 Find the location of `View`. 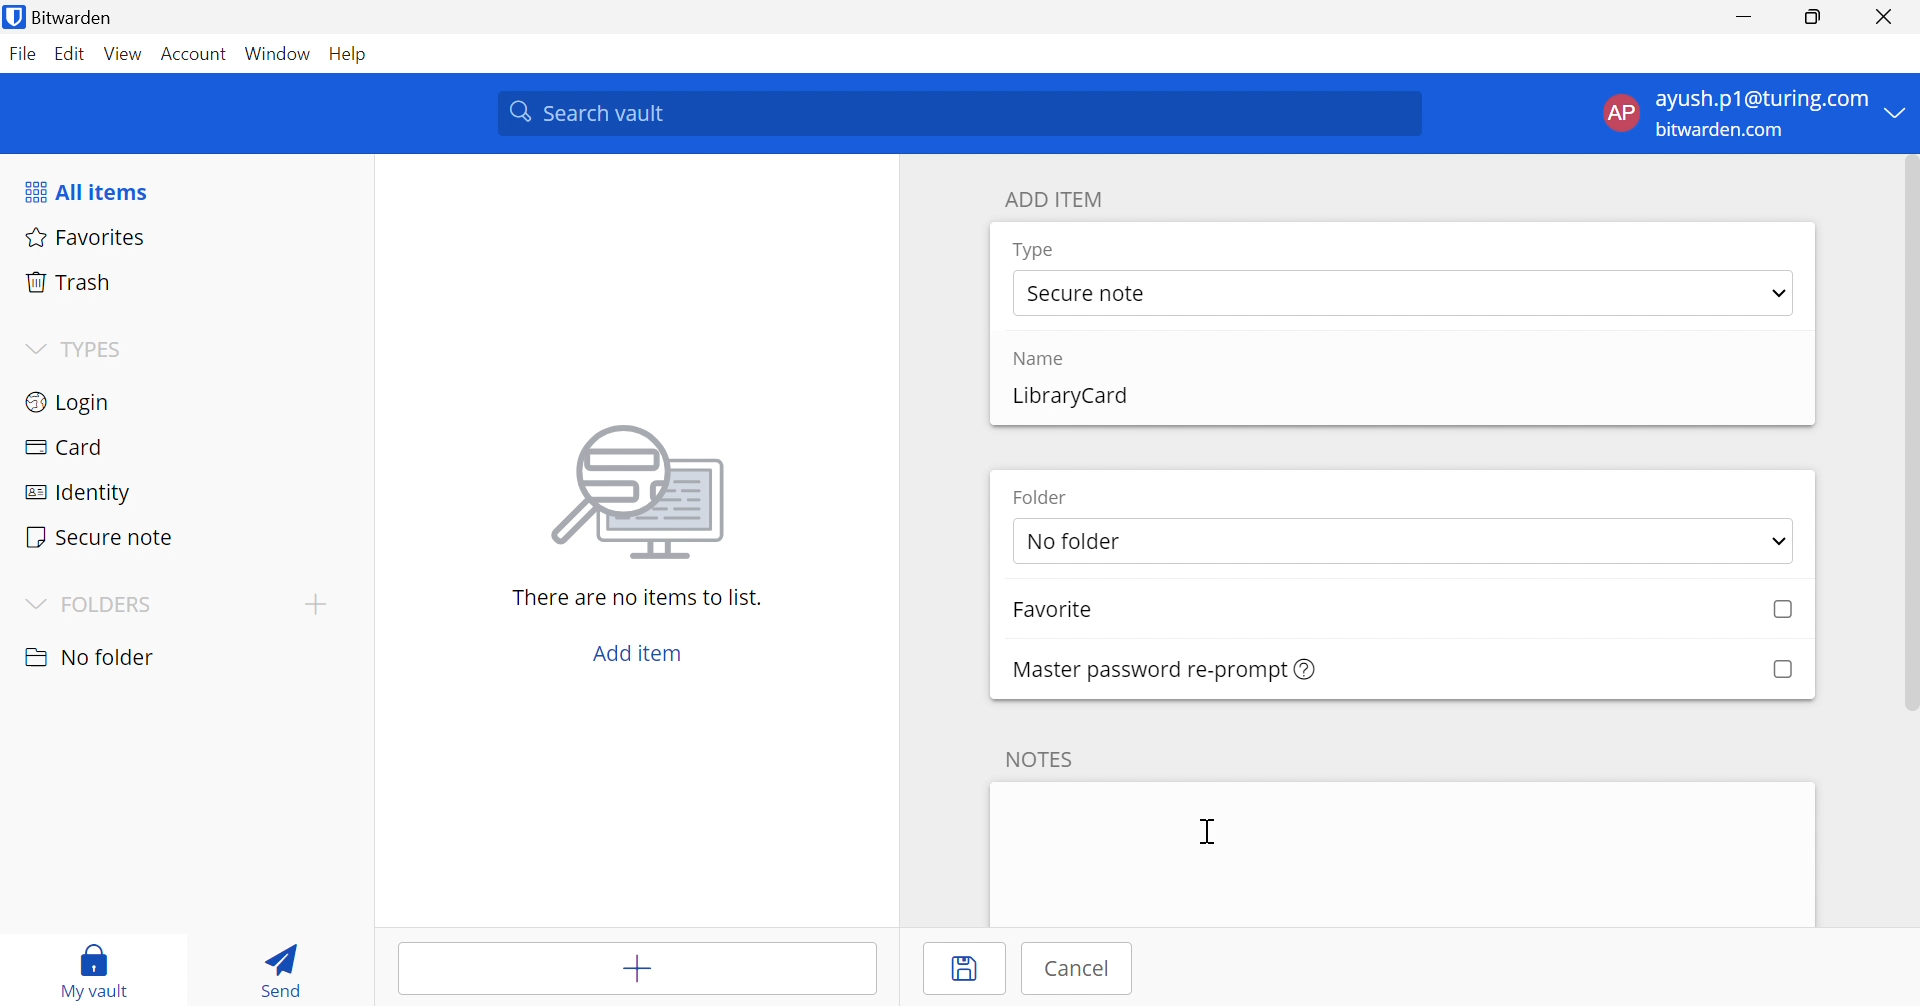

View is located at coordinates (124, 56).